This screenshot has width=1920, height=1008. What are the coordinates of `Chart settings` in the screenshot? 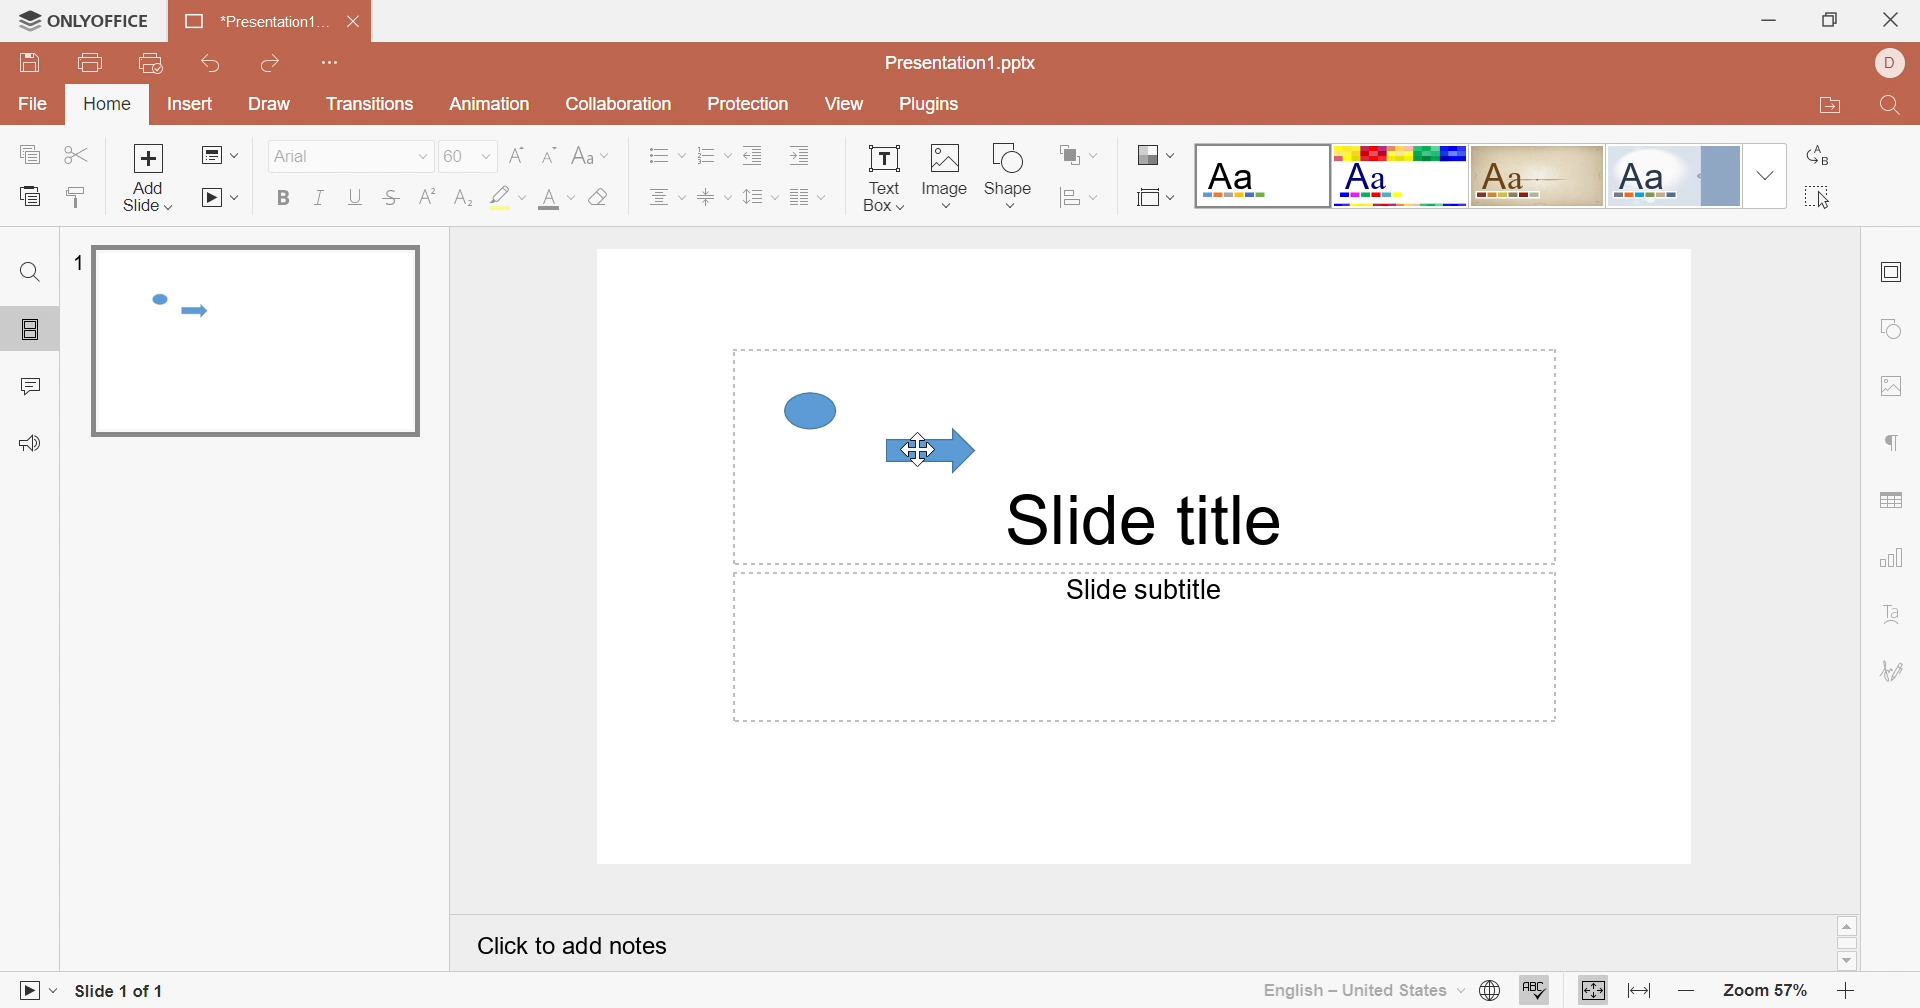 It's located at (1892, 566).